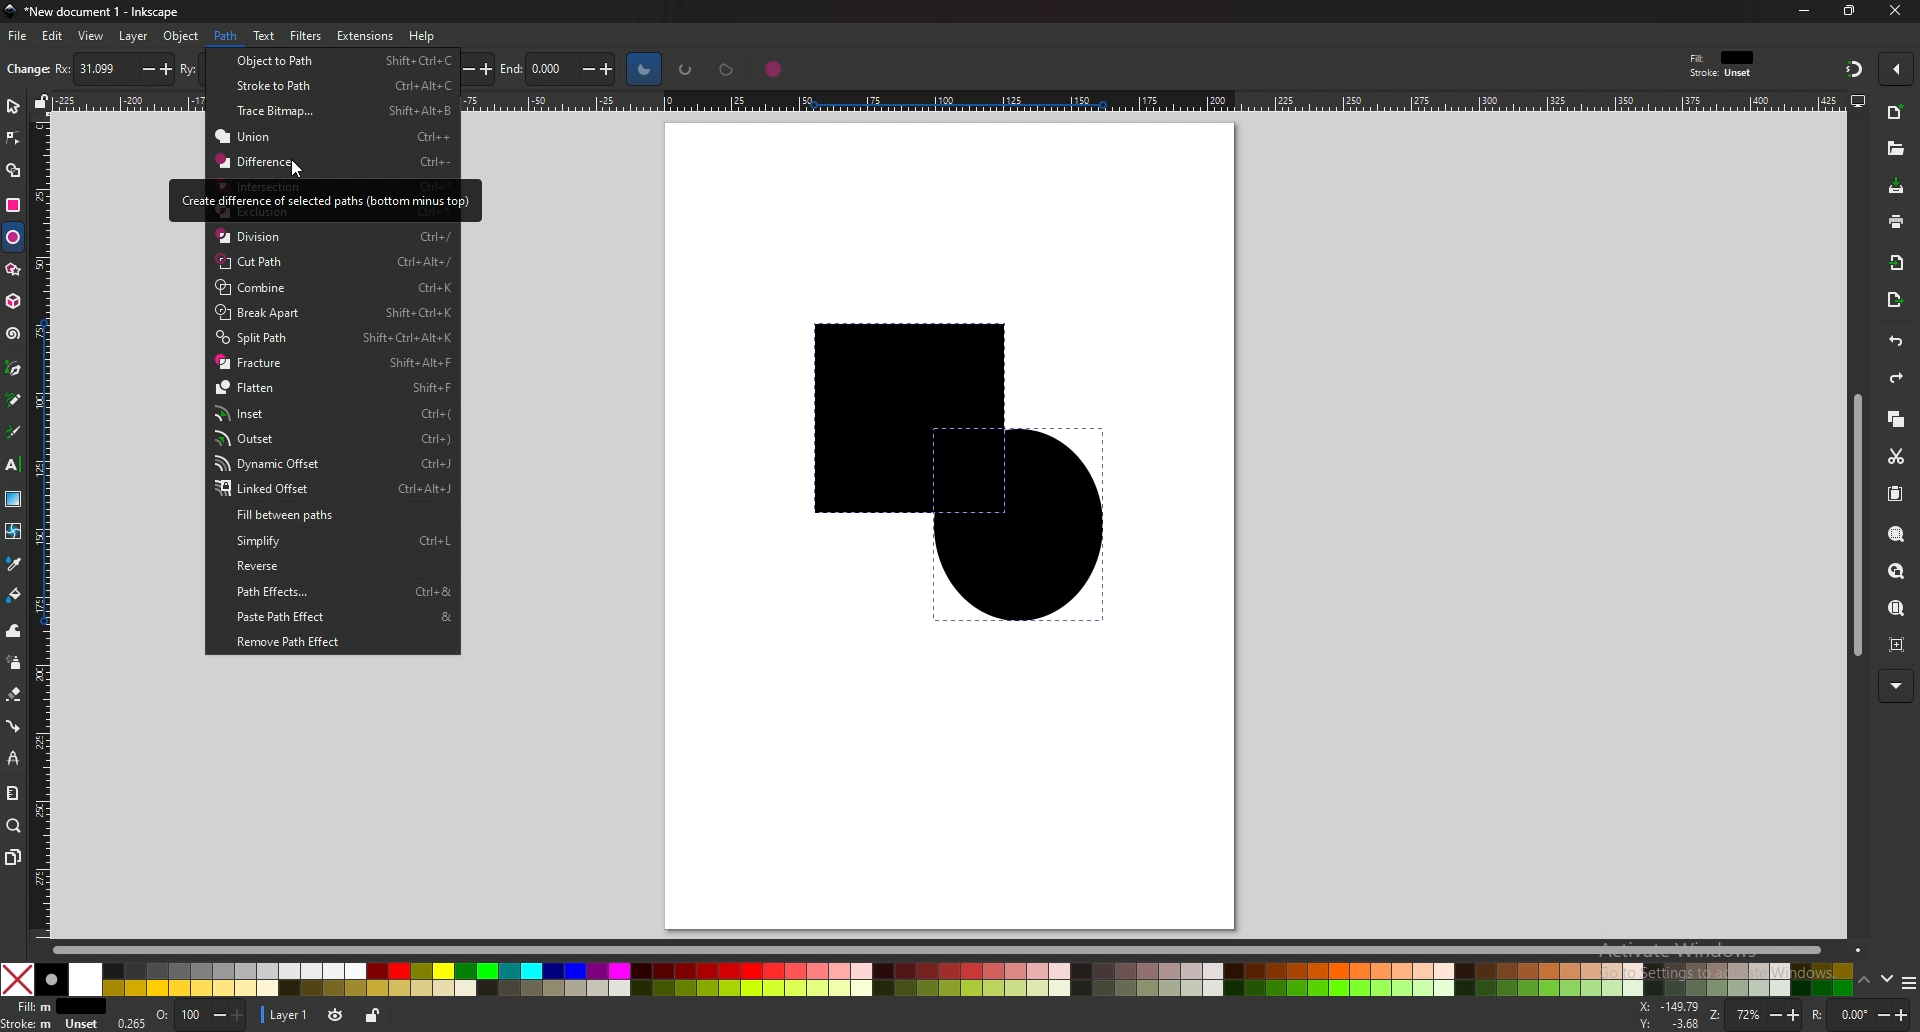 This screenshot has height=1032, width=1920. What do you see at coordinates (1896, 687) in the screenshot?
I see `more` at bounding box center [1896, 687].